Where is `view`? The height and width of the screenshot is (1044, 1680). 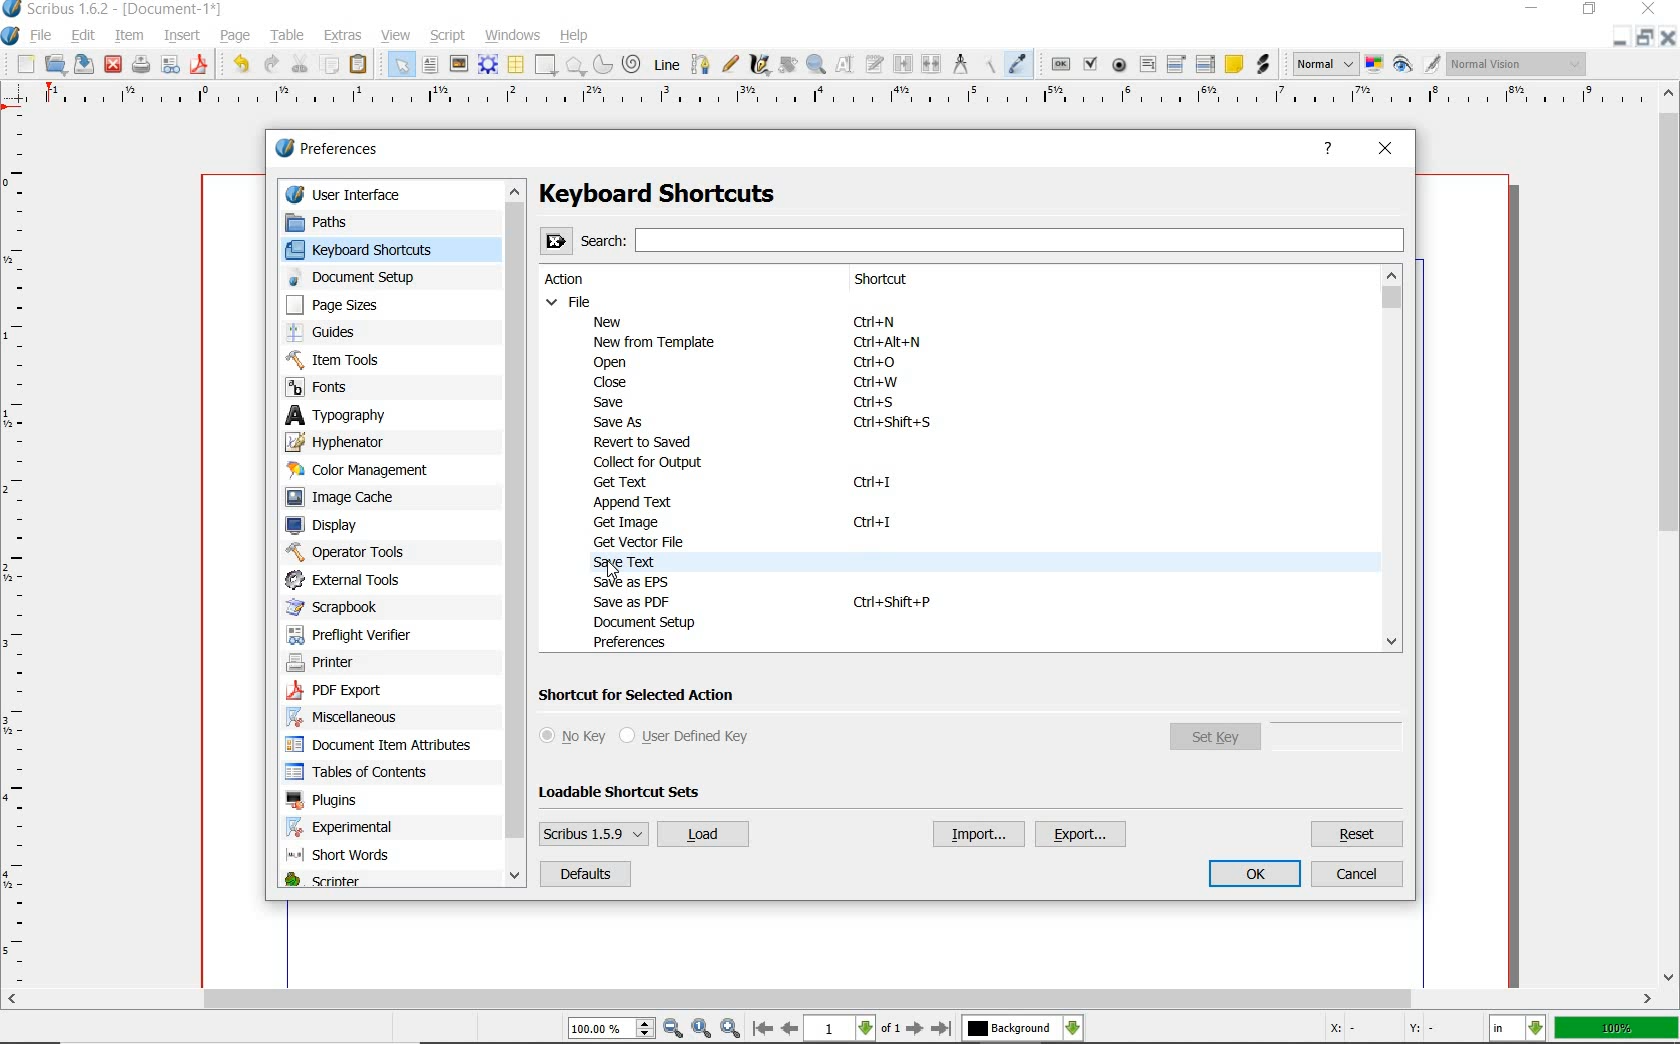
view is located at coordinates (397, 36).